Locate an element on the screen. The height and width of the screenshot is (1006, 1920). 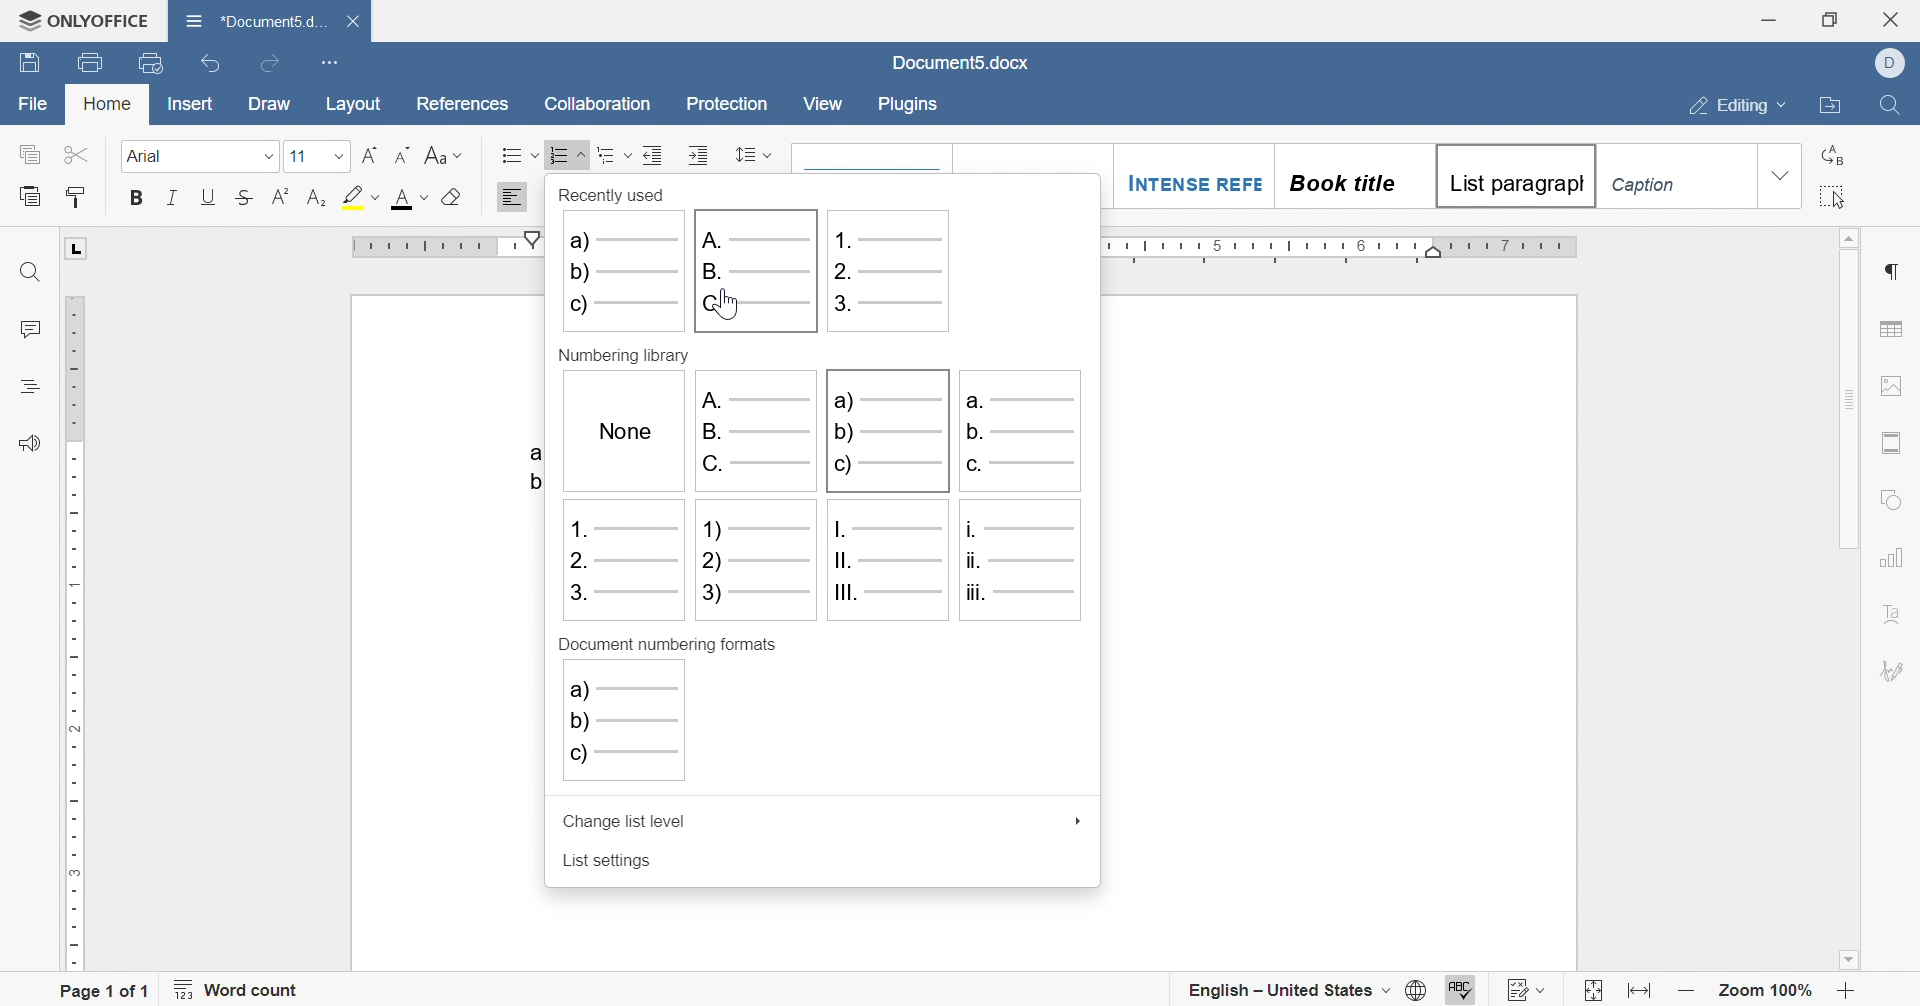
scroll bar is located at coordinates (1845, 388).